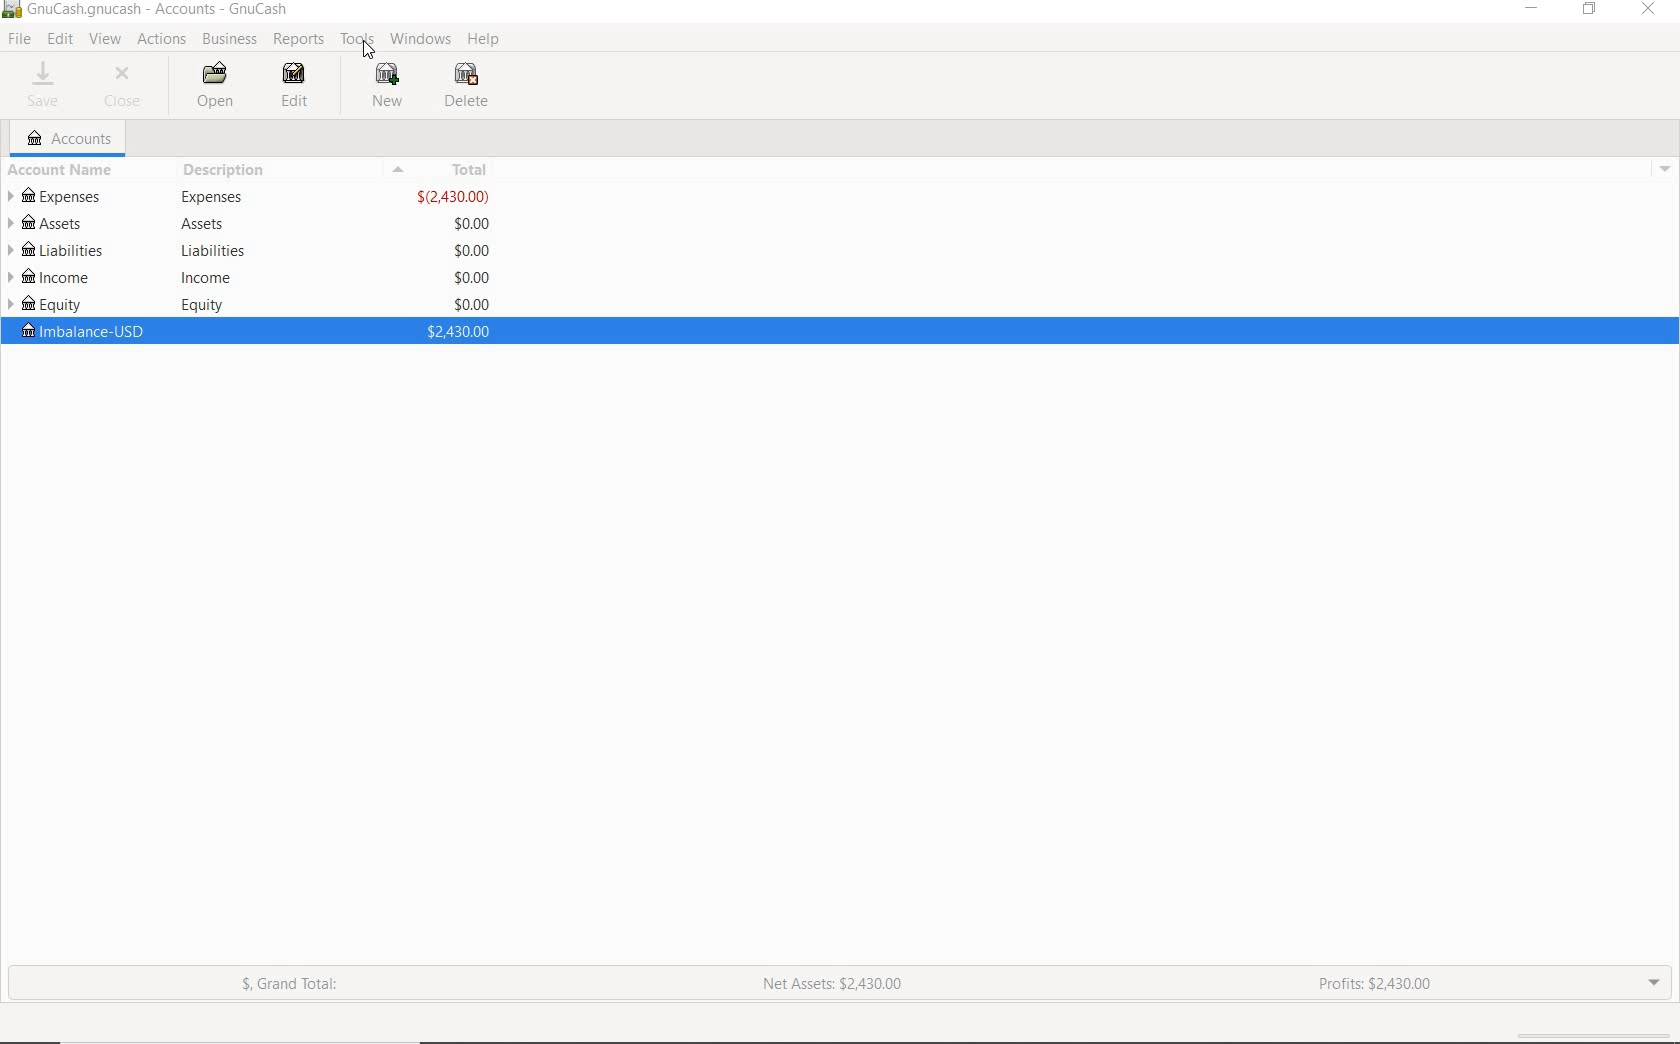  What do you see at coordinates (357, 40) in the screenshot?
I see `TOOLS` at bounding box center [357, 40].